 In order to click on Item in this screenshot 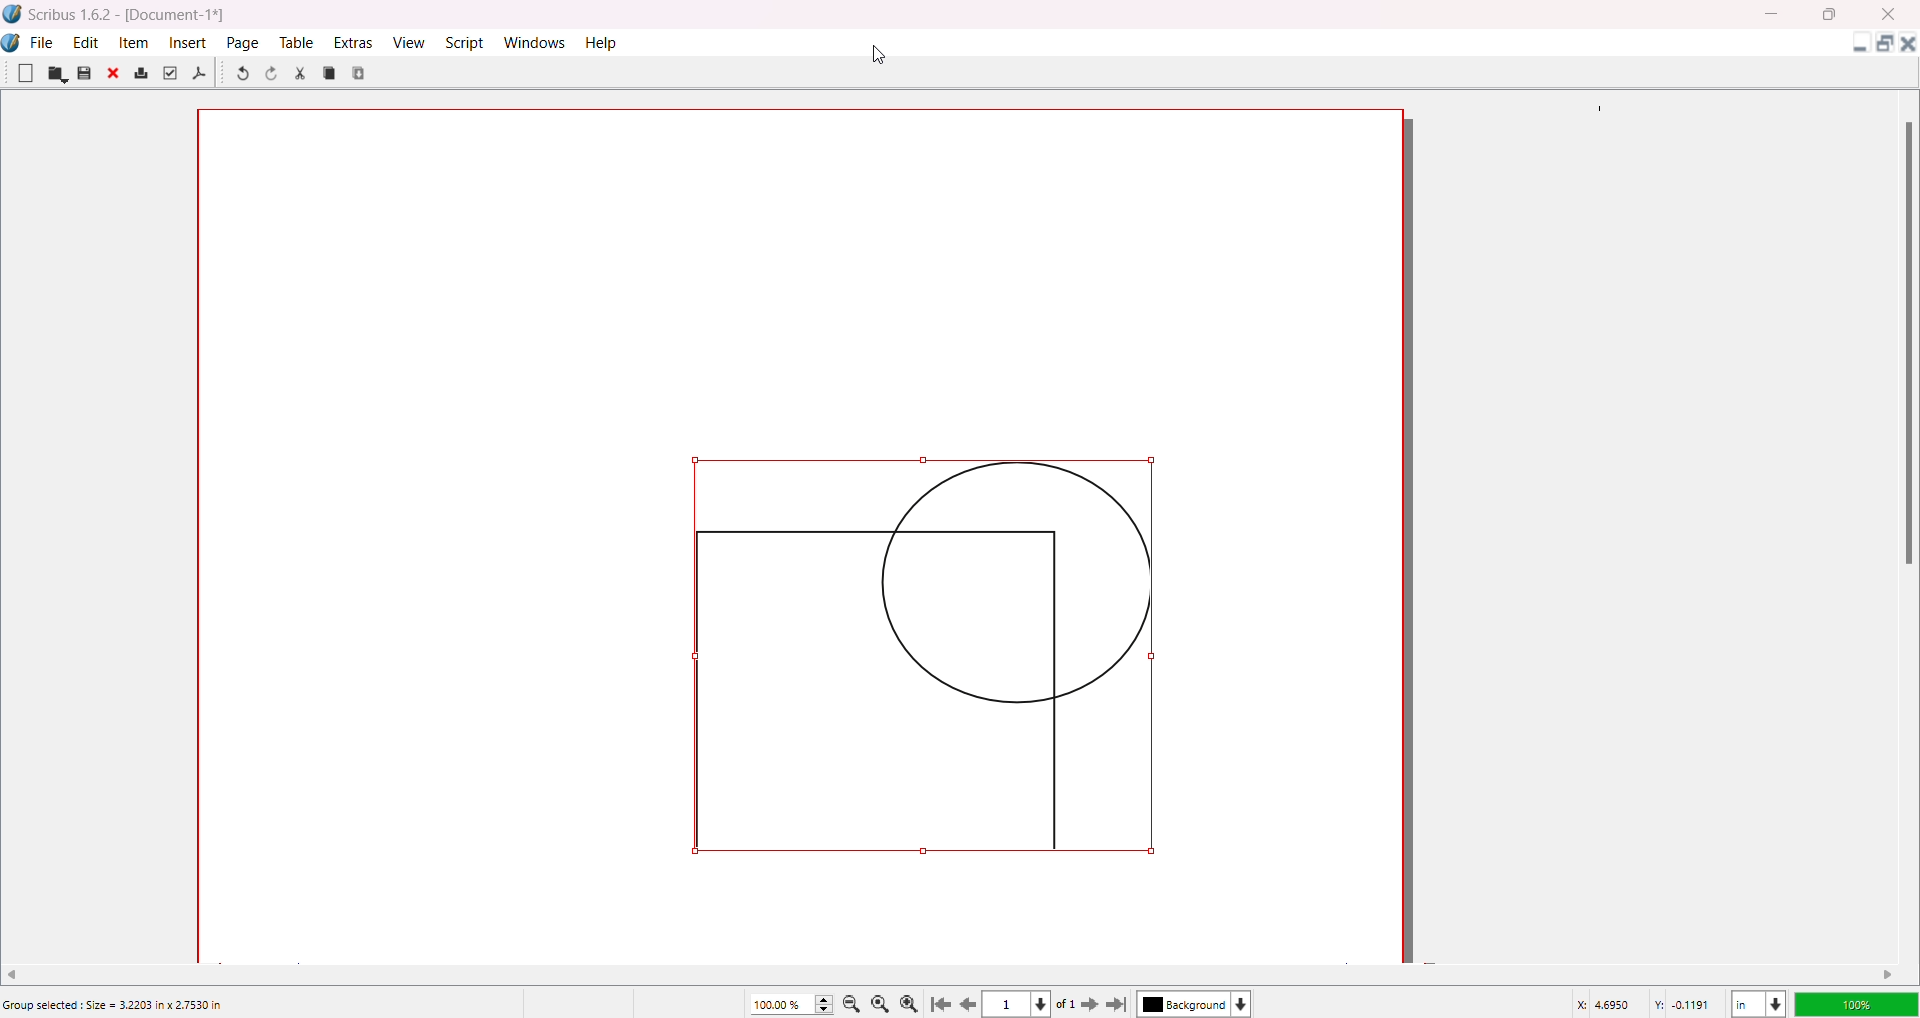, I will do `click(136, 42)`.